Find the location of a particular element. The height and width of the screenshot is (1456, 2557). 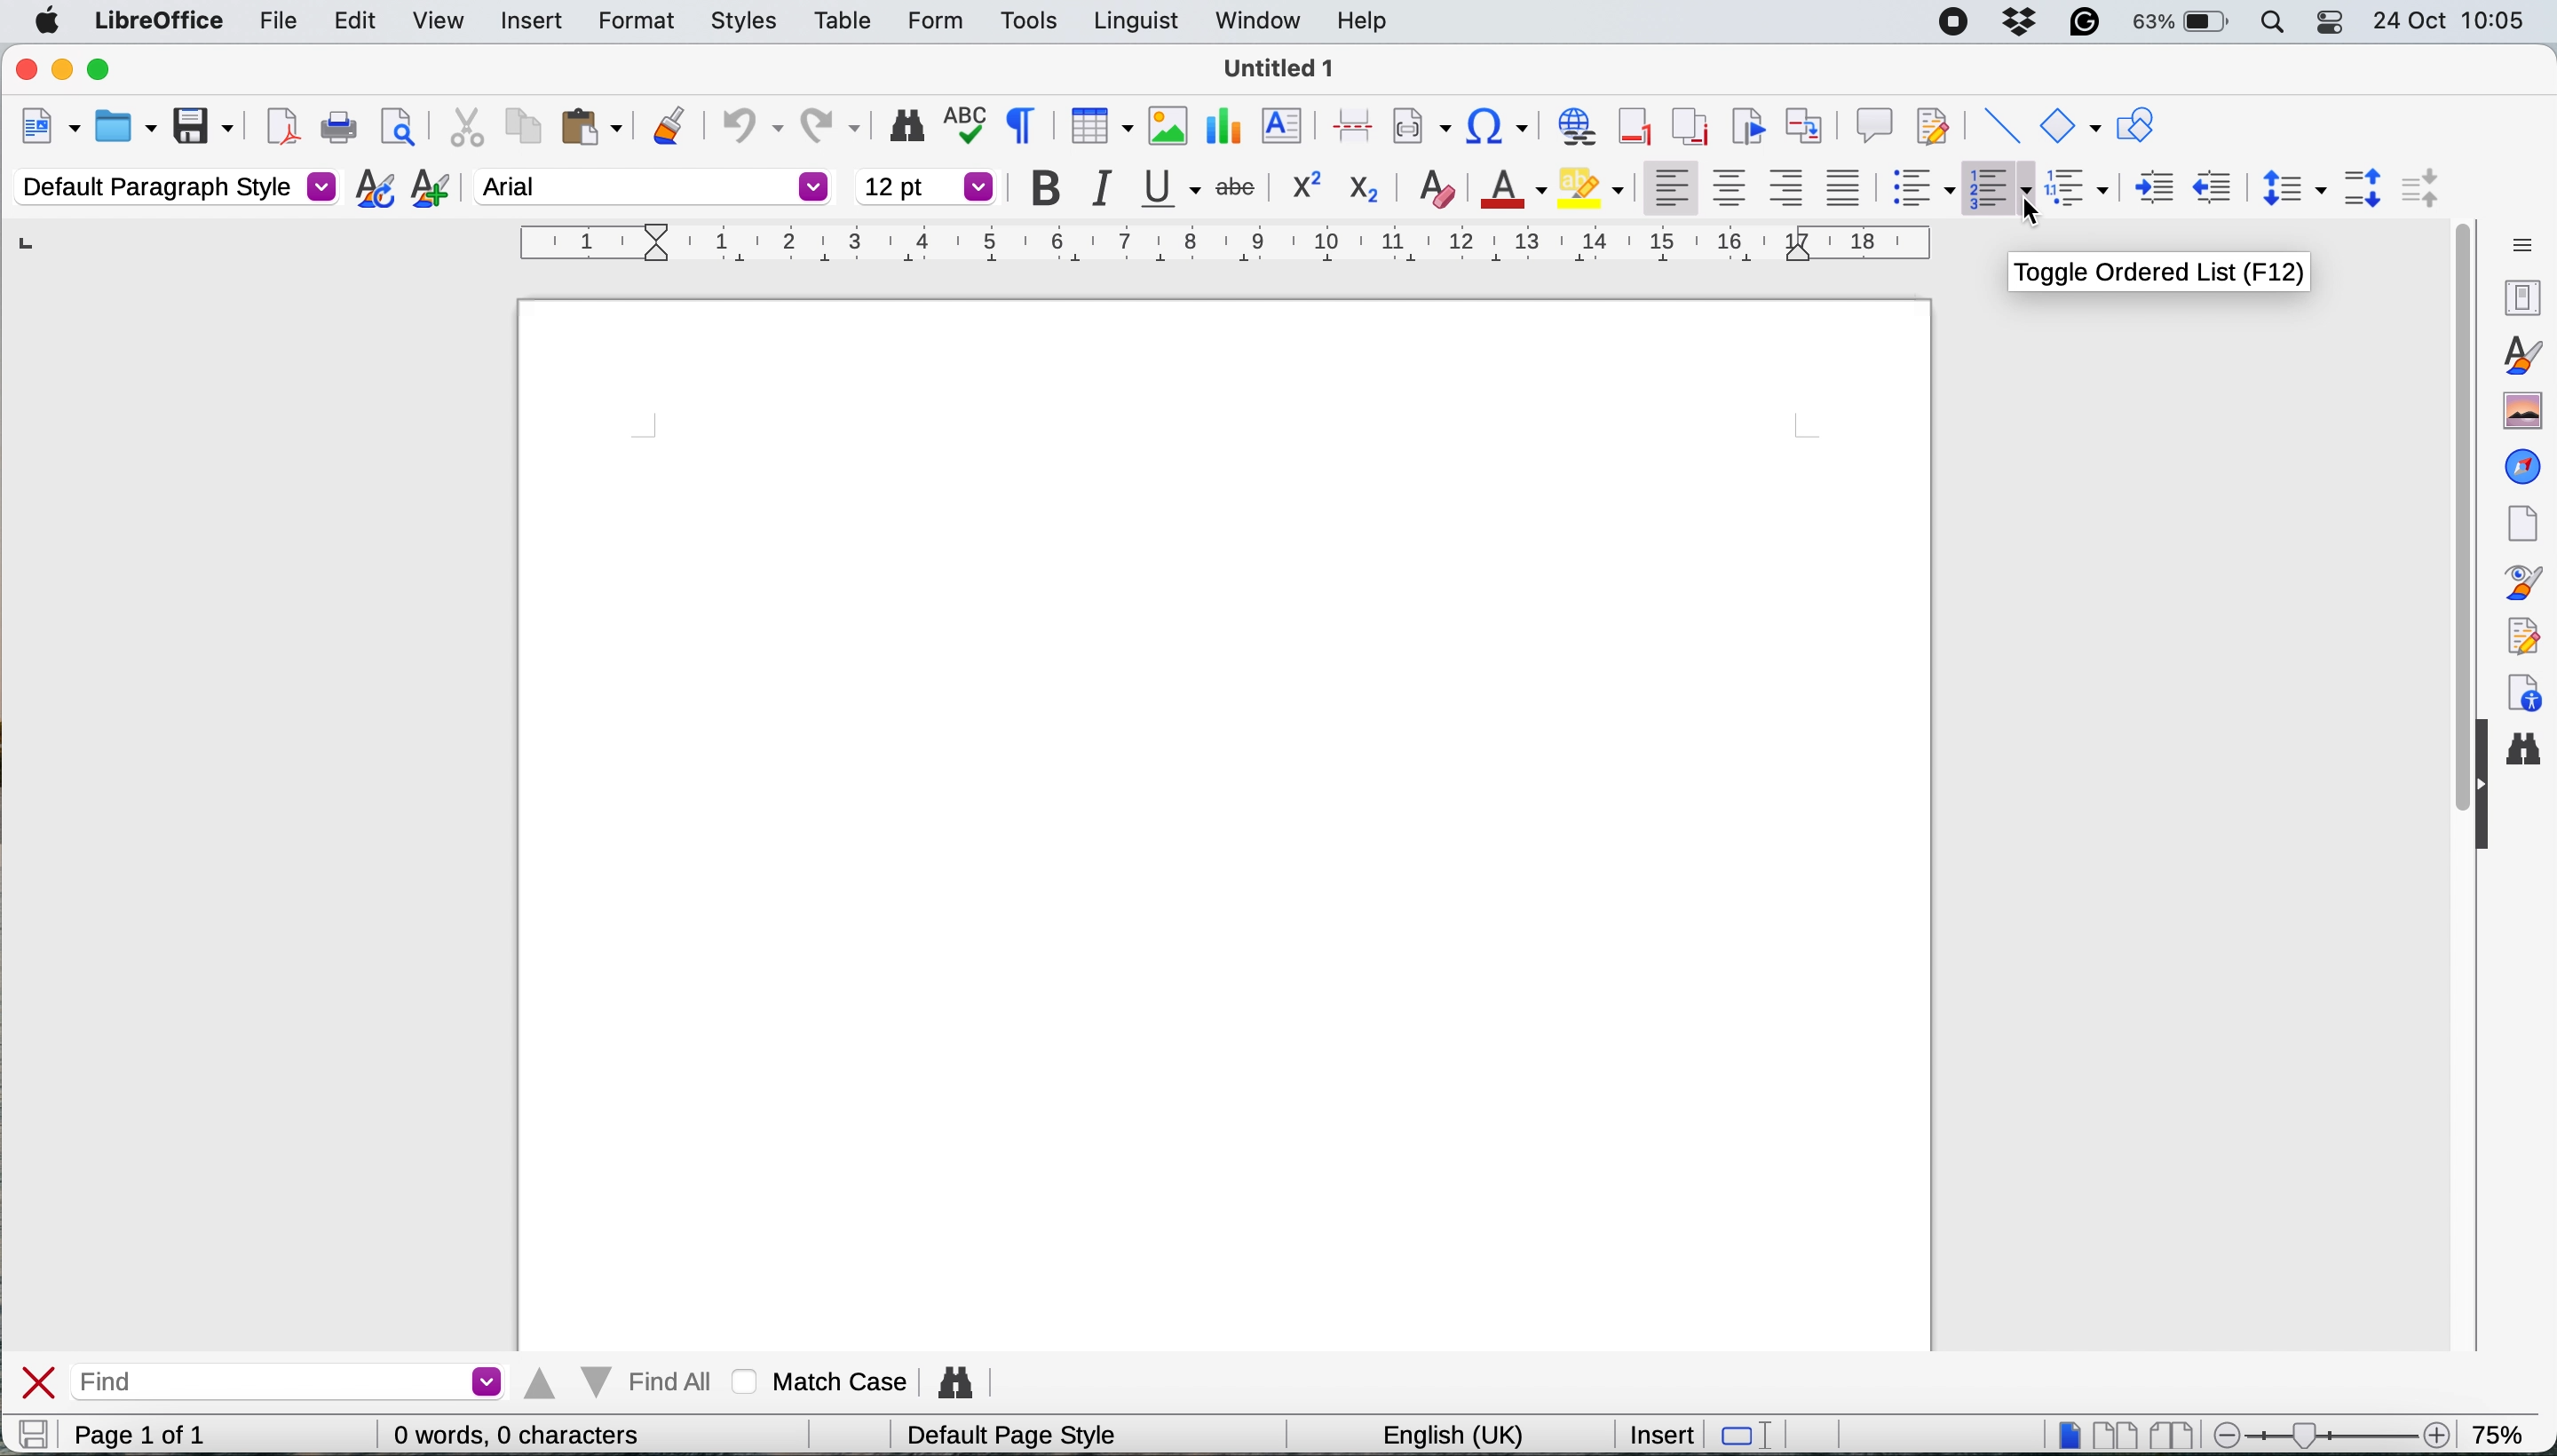

inesrt chart is located at coordinates (1225, 127).